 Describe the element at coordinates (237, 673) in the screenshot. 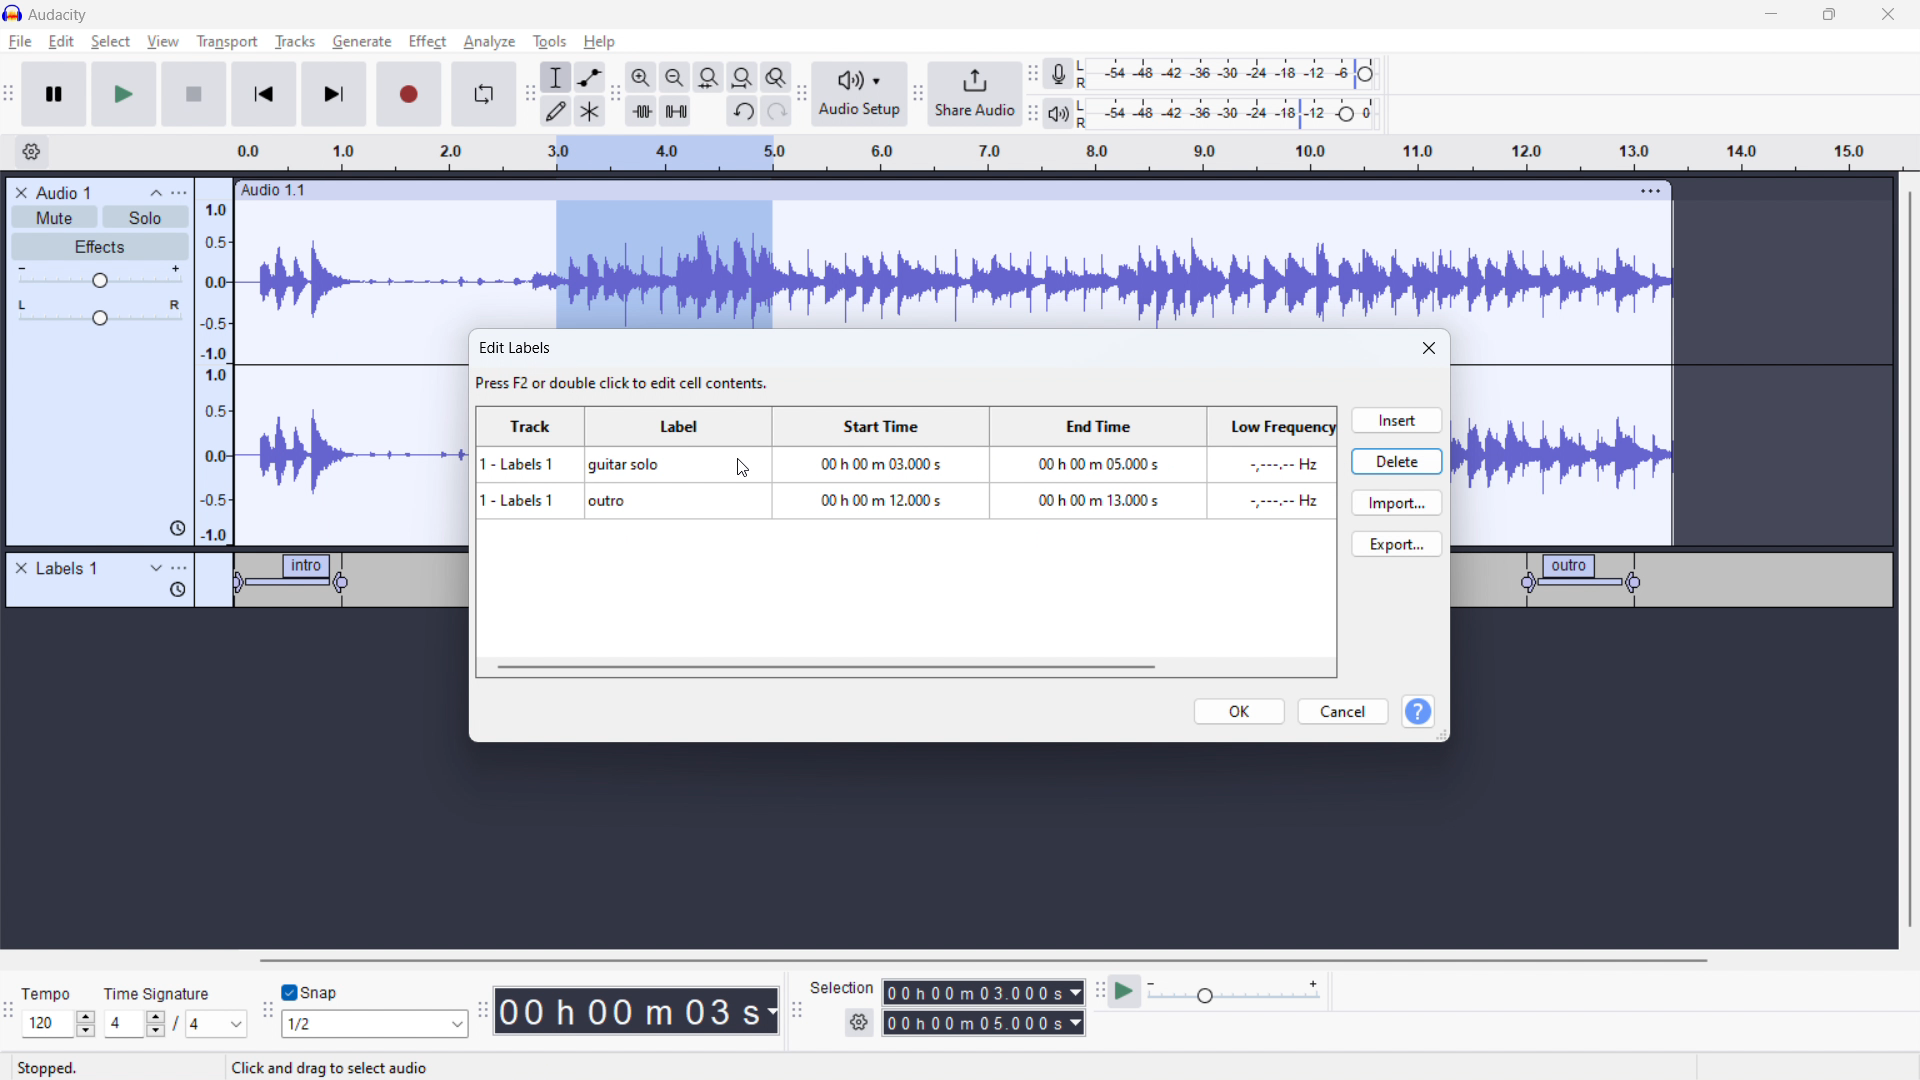

I see `timeline` at that location.